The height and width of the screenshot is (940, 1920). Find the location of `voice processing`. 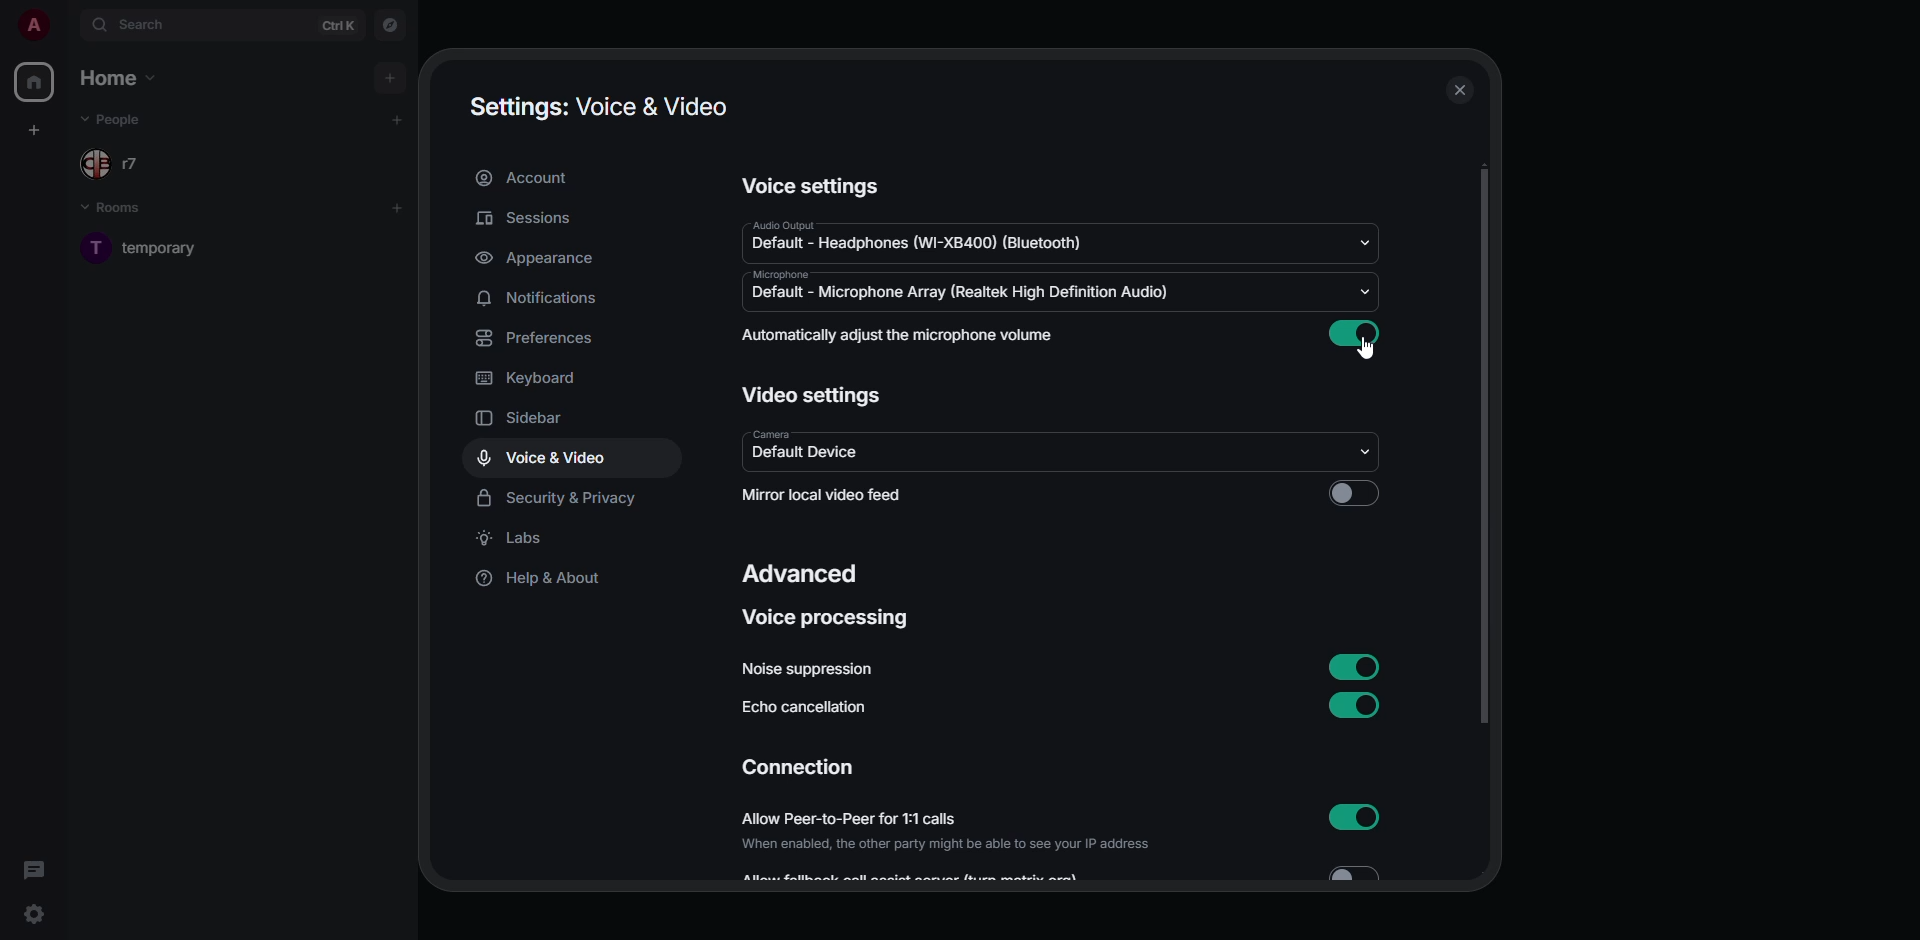

voice processing is located at coordinates (825, 616).